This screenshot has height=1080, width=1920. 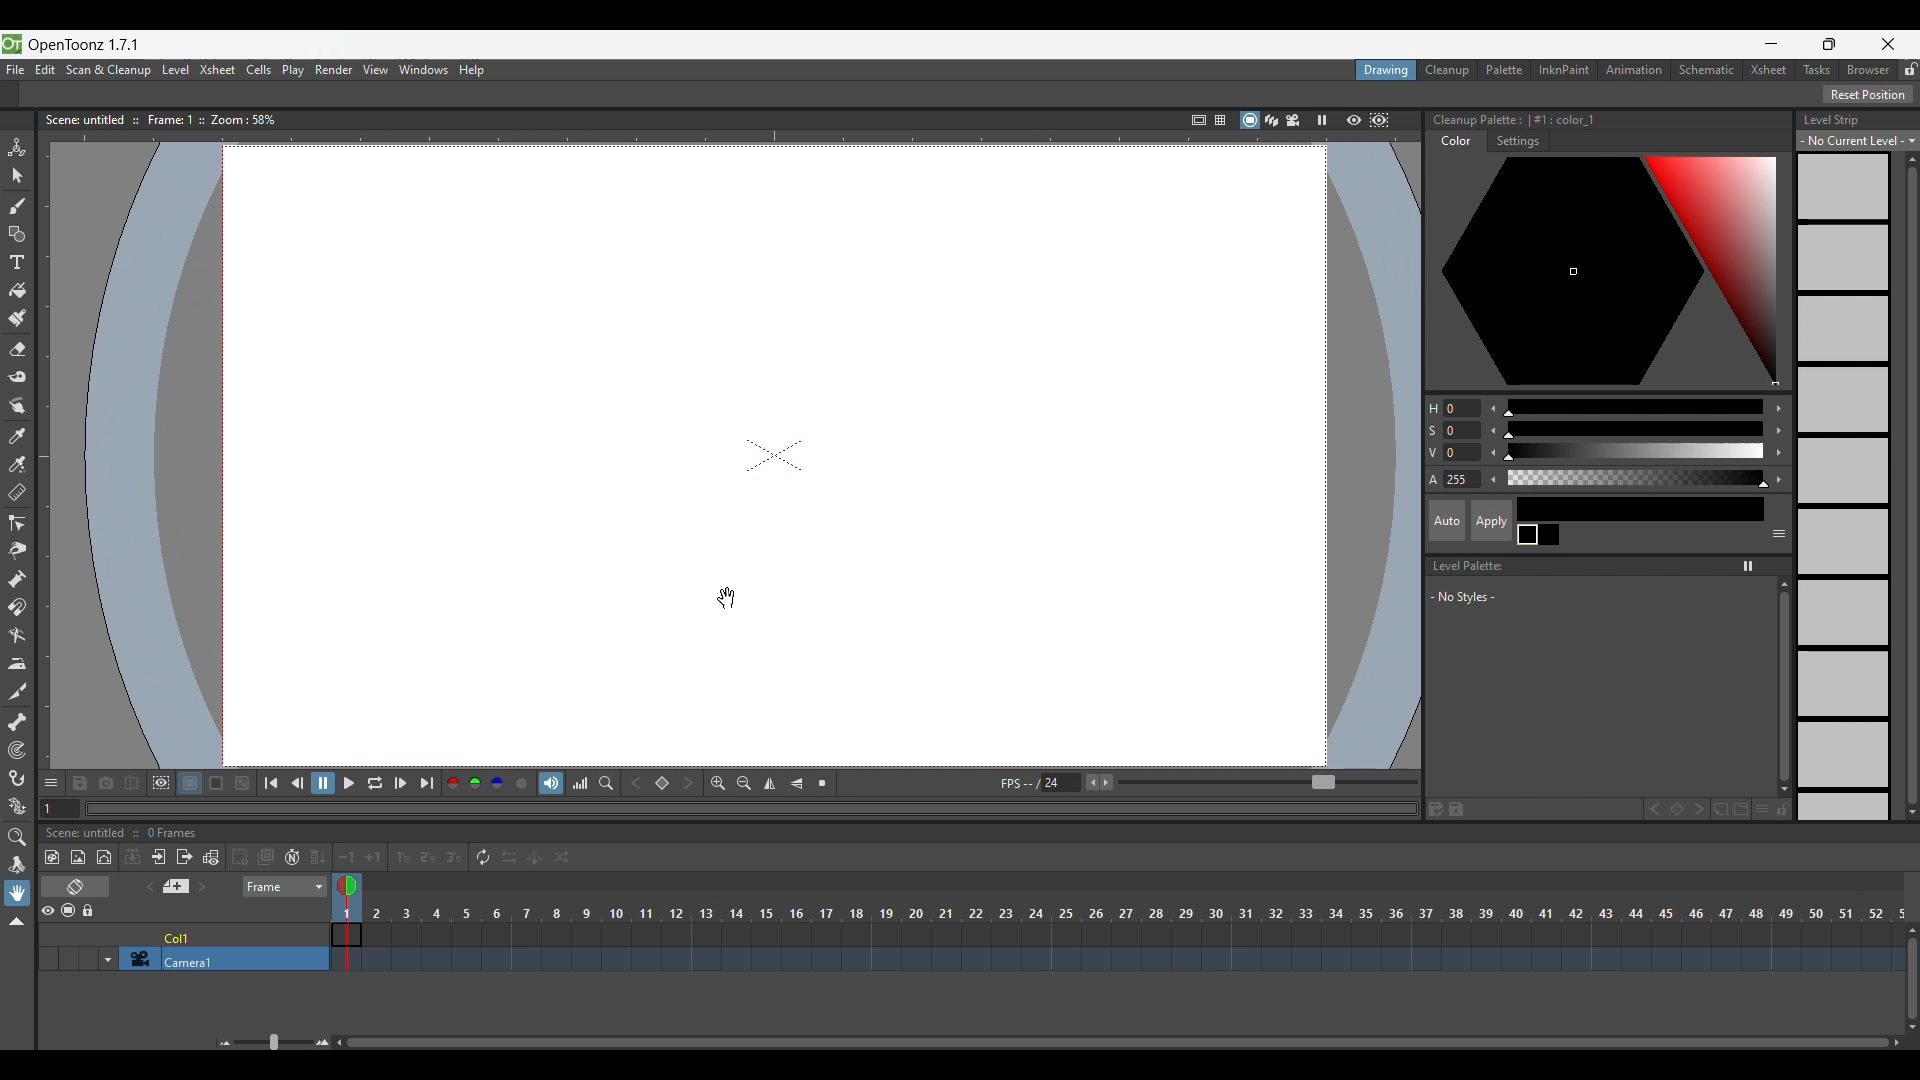 I want to click on Auto, so click(x=1447, y=521).